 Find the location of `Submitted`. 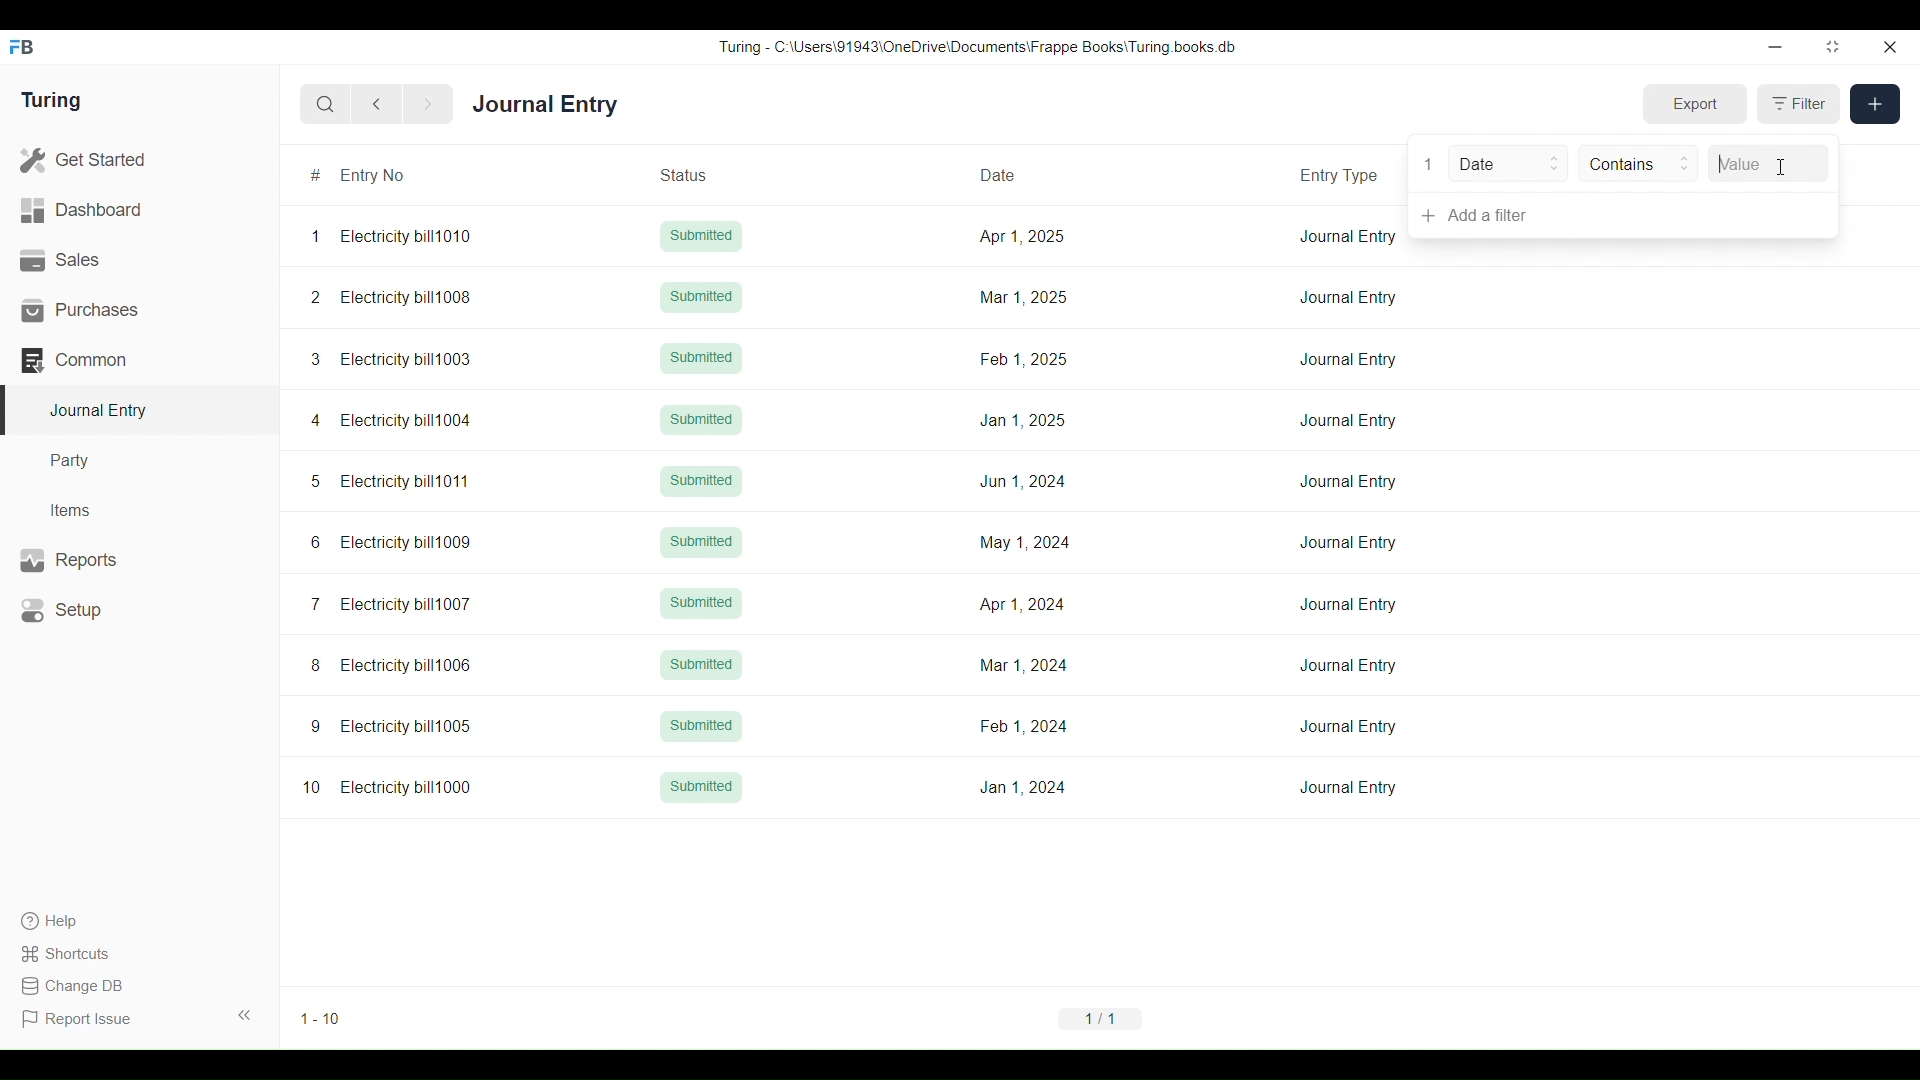

Submitted is located at coordinates (700, 663).